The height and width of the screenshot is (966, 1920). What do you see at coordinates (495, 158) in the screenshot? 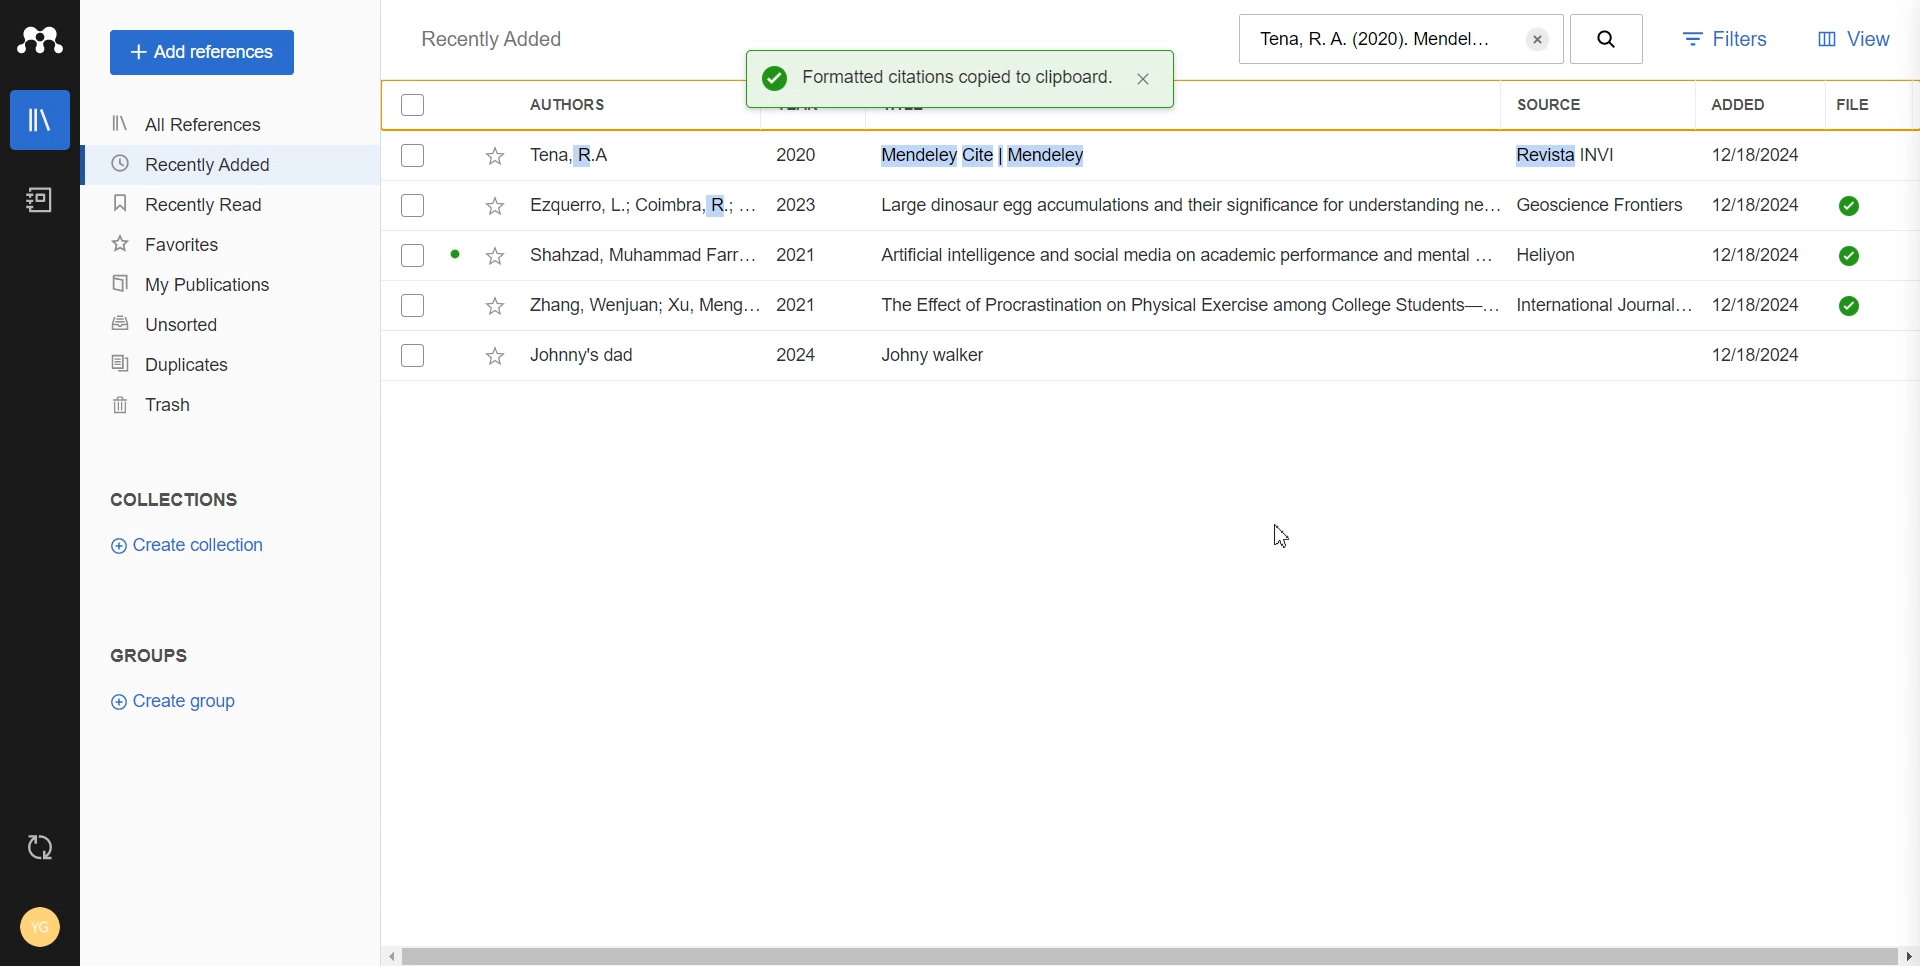
I see `Star` at bounding box center [495, 158].